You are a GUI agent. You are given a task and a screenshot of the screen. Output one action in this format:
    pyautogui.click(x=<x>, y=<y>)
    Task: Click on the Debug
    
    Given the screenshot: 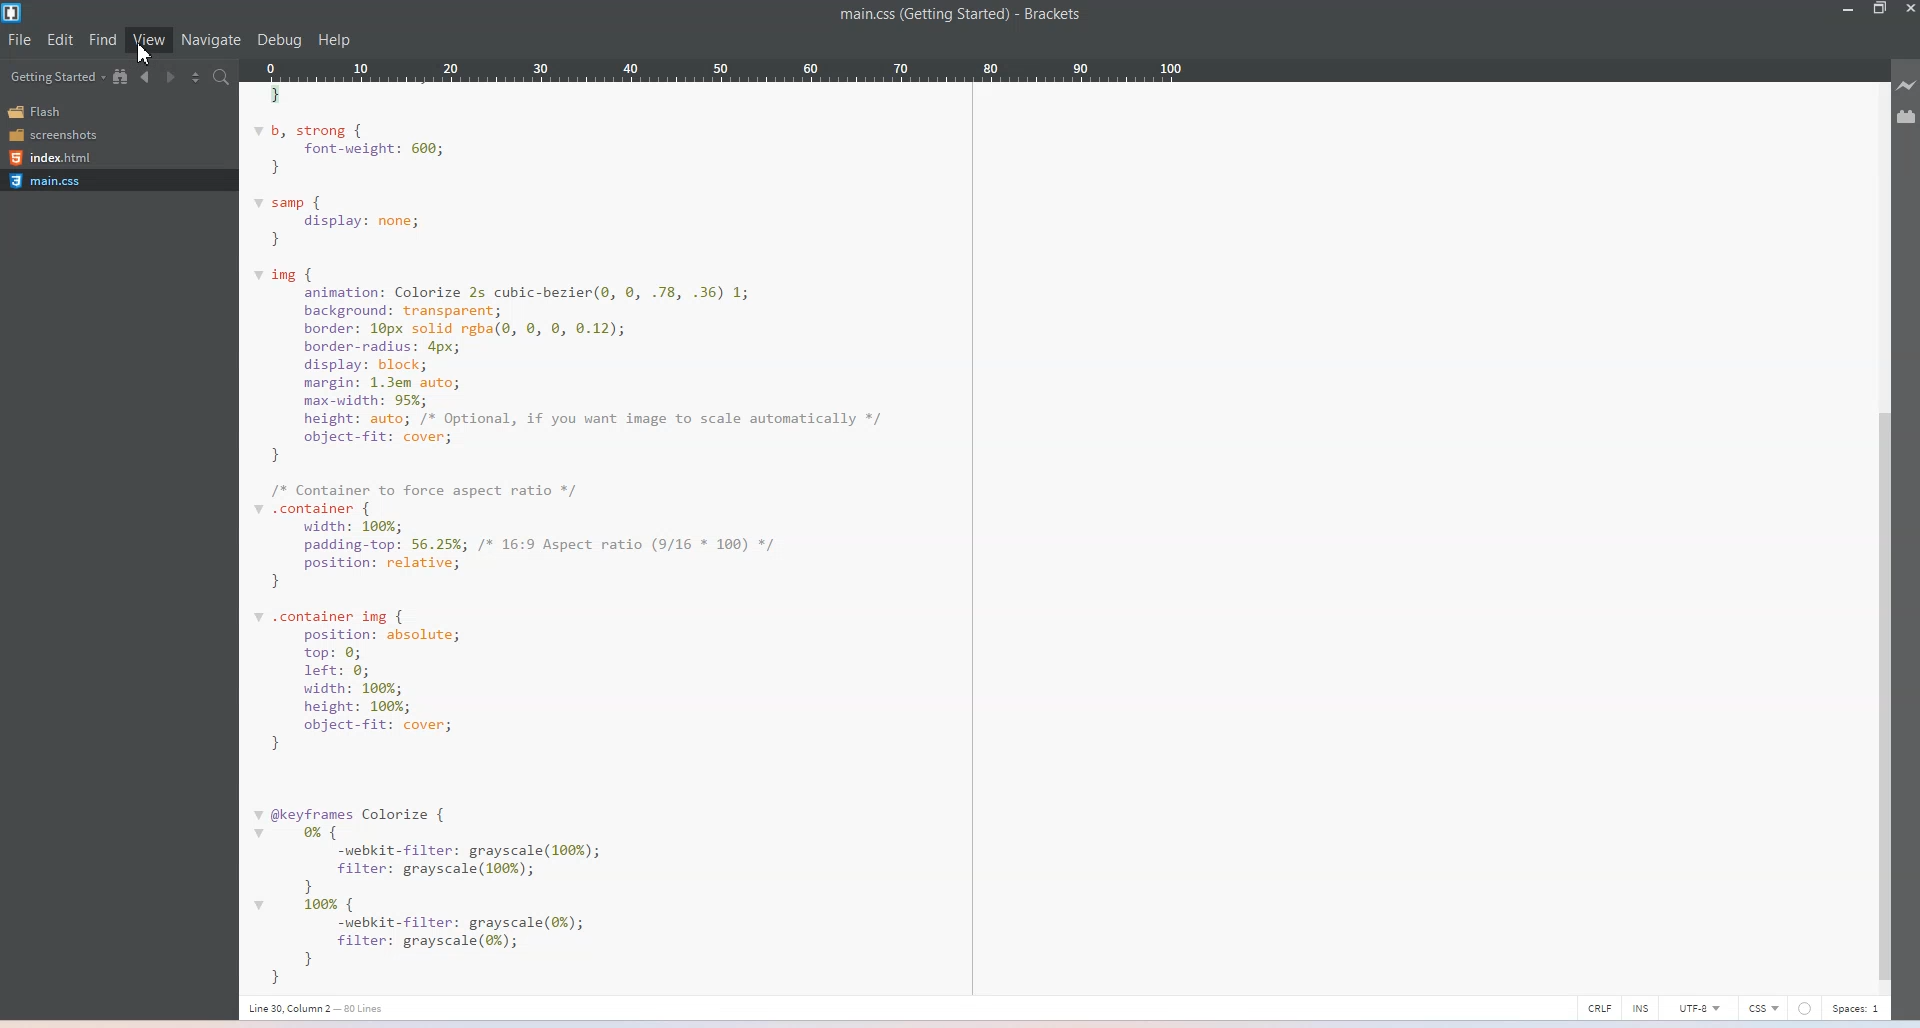 What is the action you would take?
    pyautogui.click(x=280, y=40)
    